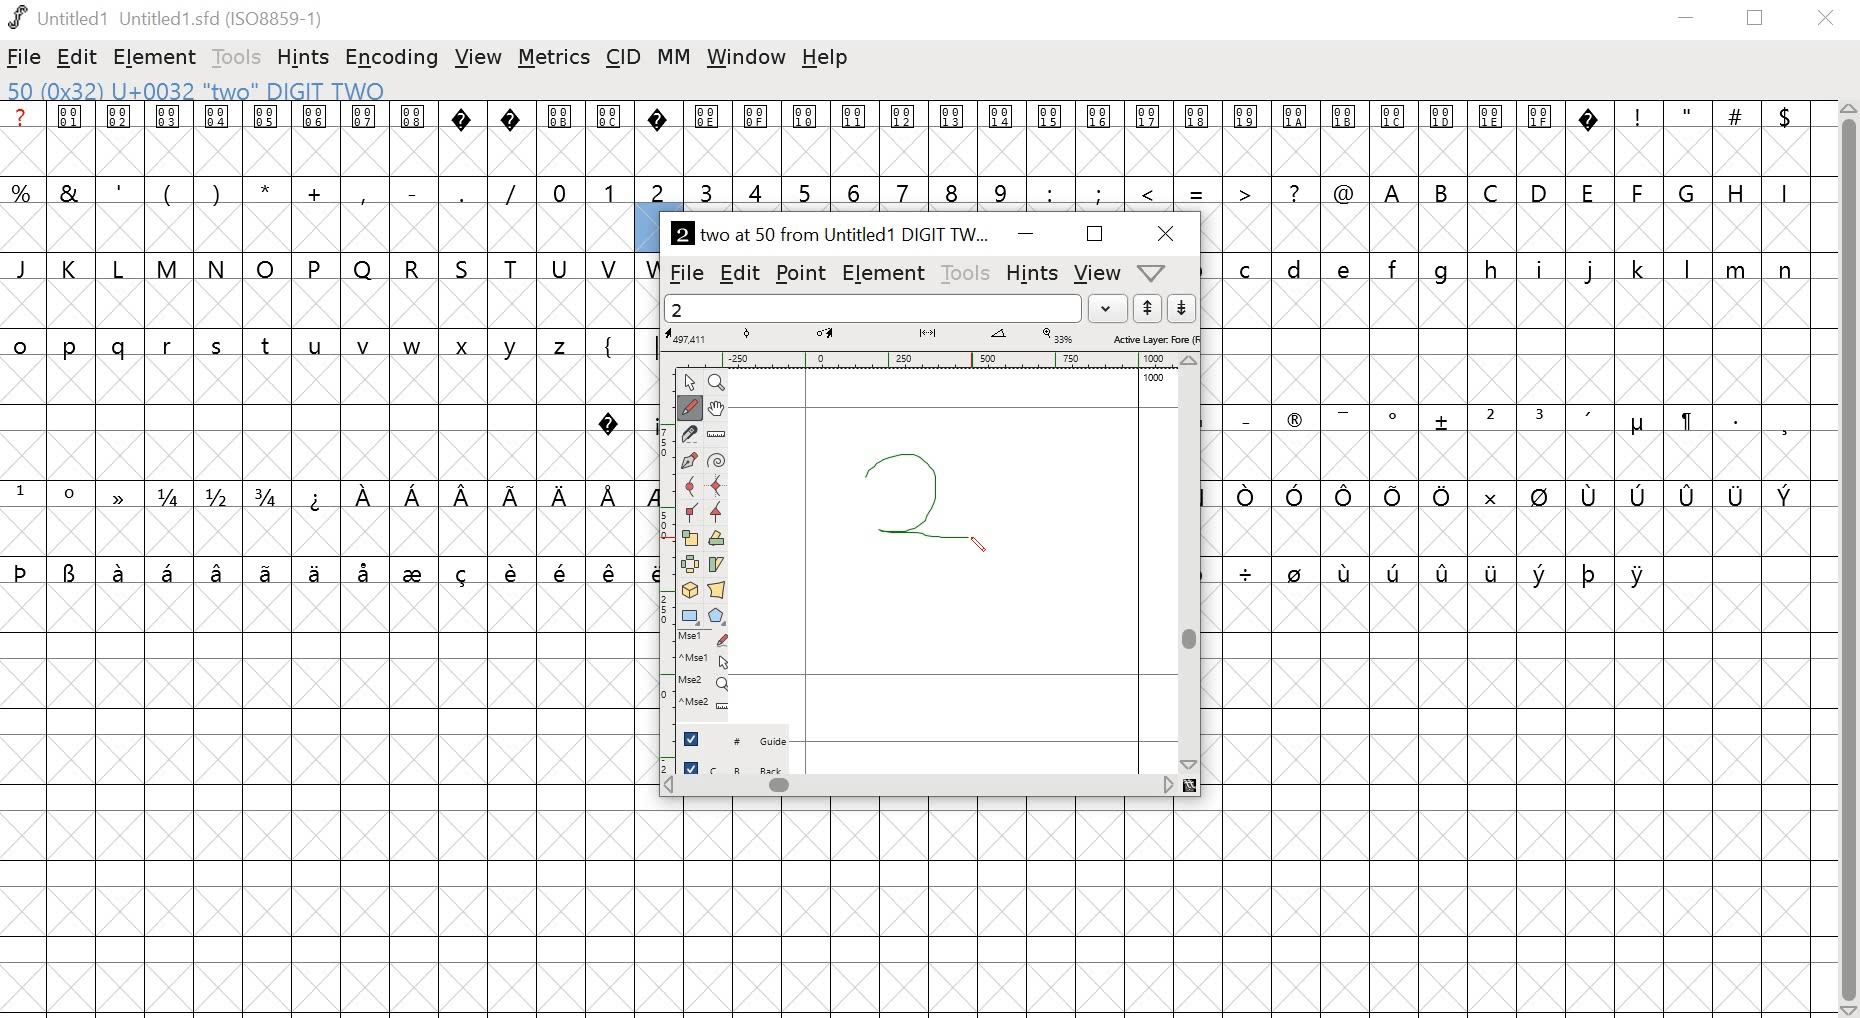 This screenshot has width=1860, height=1018. I want to click on metrics, window, help, so click(1156, 273).